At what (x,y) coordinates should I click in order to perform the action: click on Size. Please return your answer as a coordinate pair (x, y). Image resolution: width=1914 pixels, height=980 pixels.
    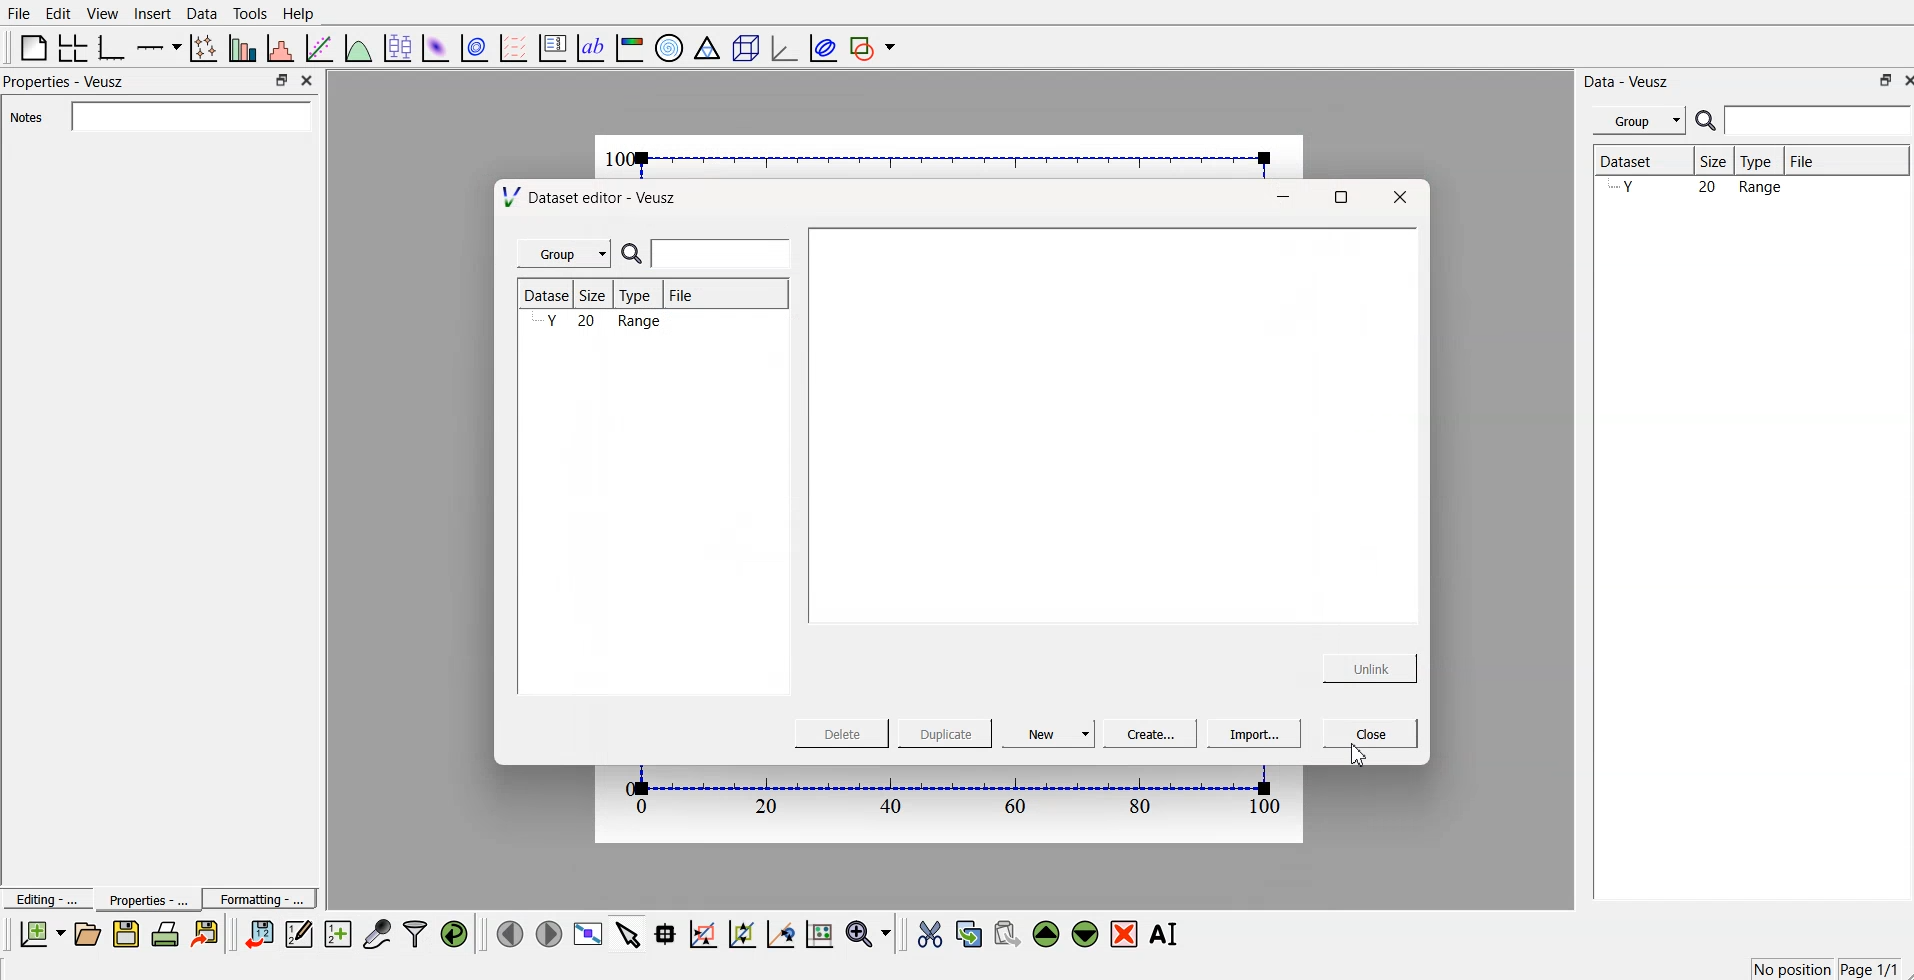
    Looking at the image, I should click on (1717, 161).